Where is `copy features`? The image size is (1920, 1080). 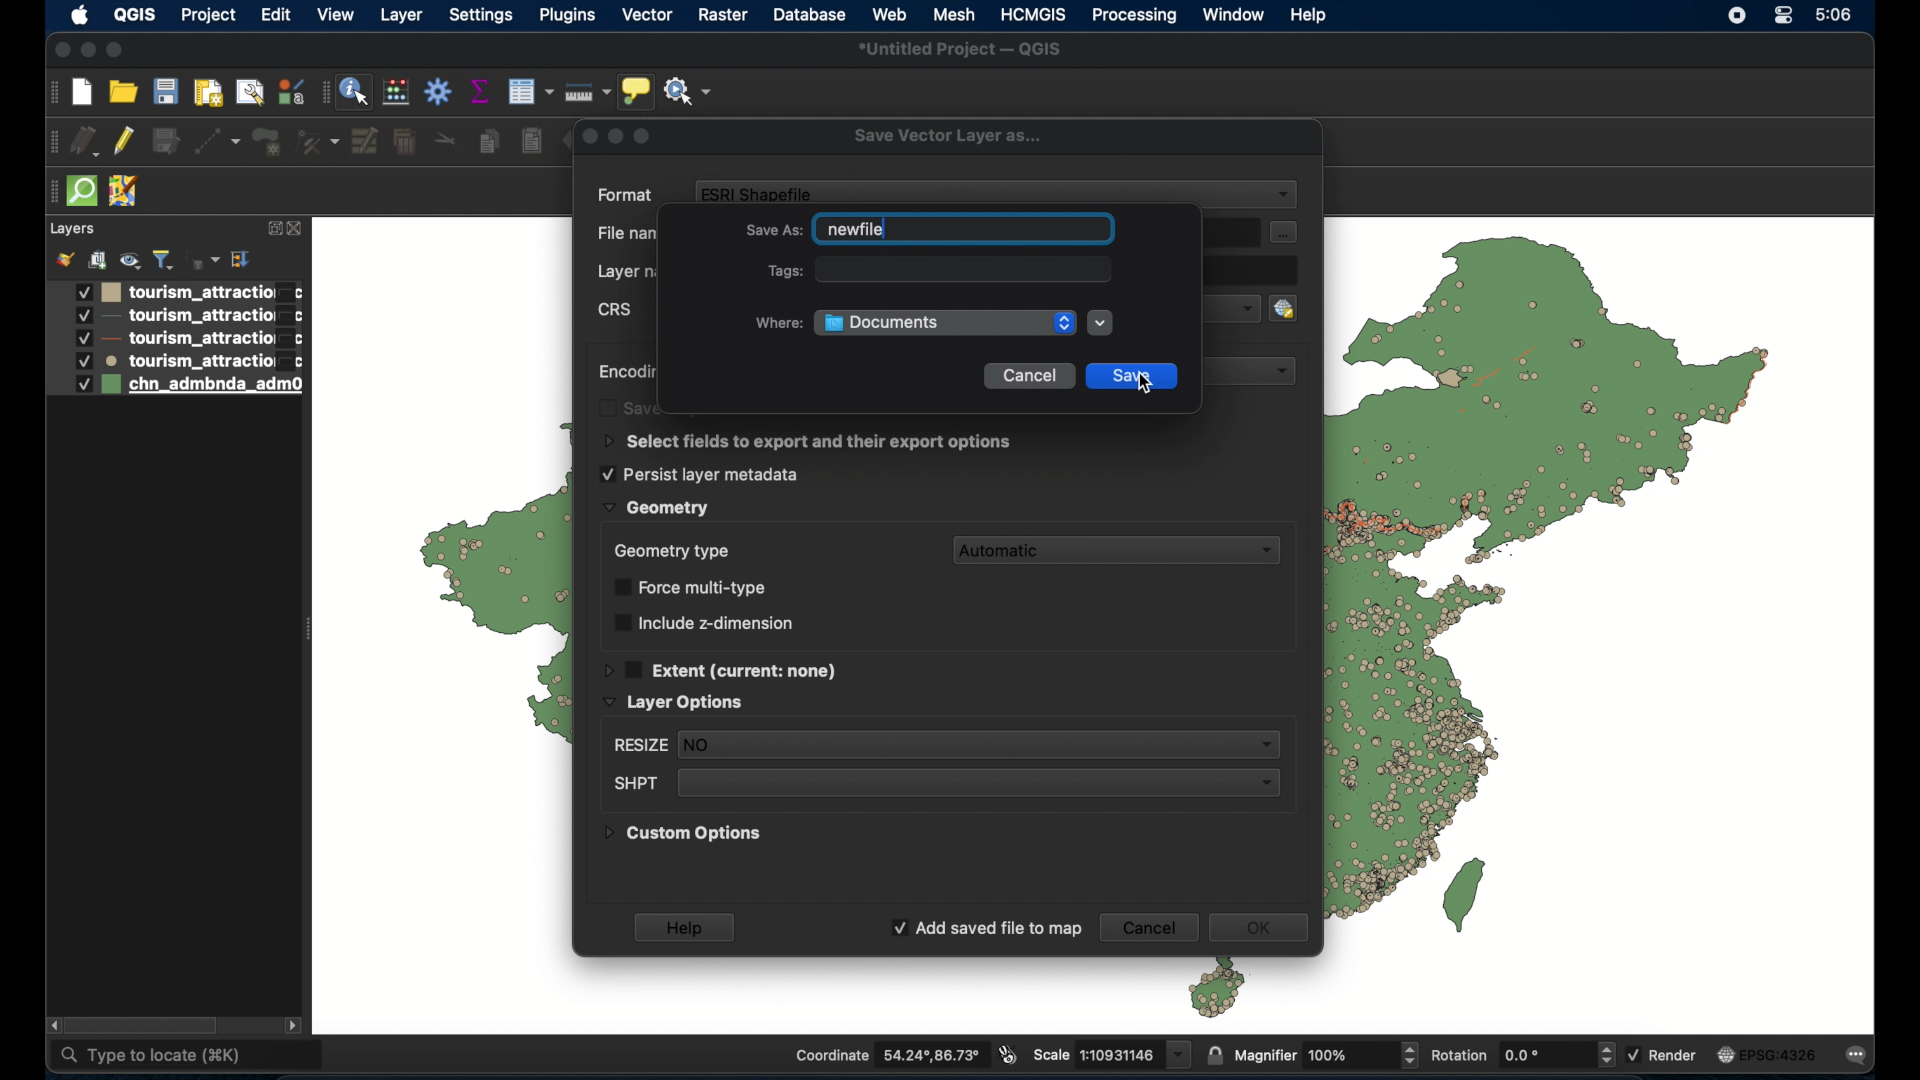
copy features is located at coordinates (488, 142).